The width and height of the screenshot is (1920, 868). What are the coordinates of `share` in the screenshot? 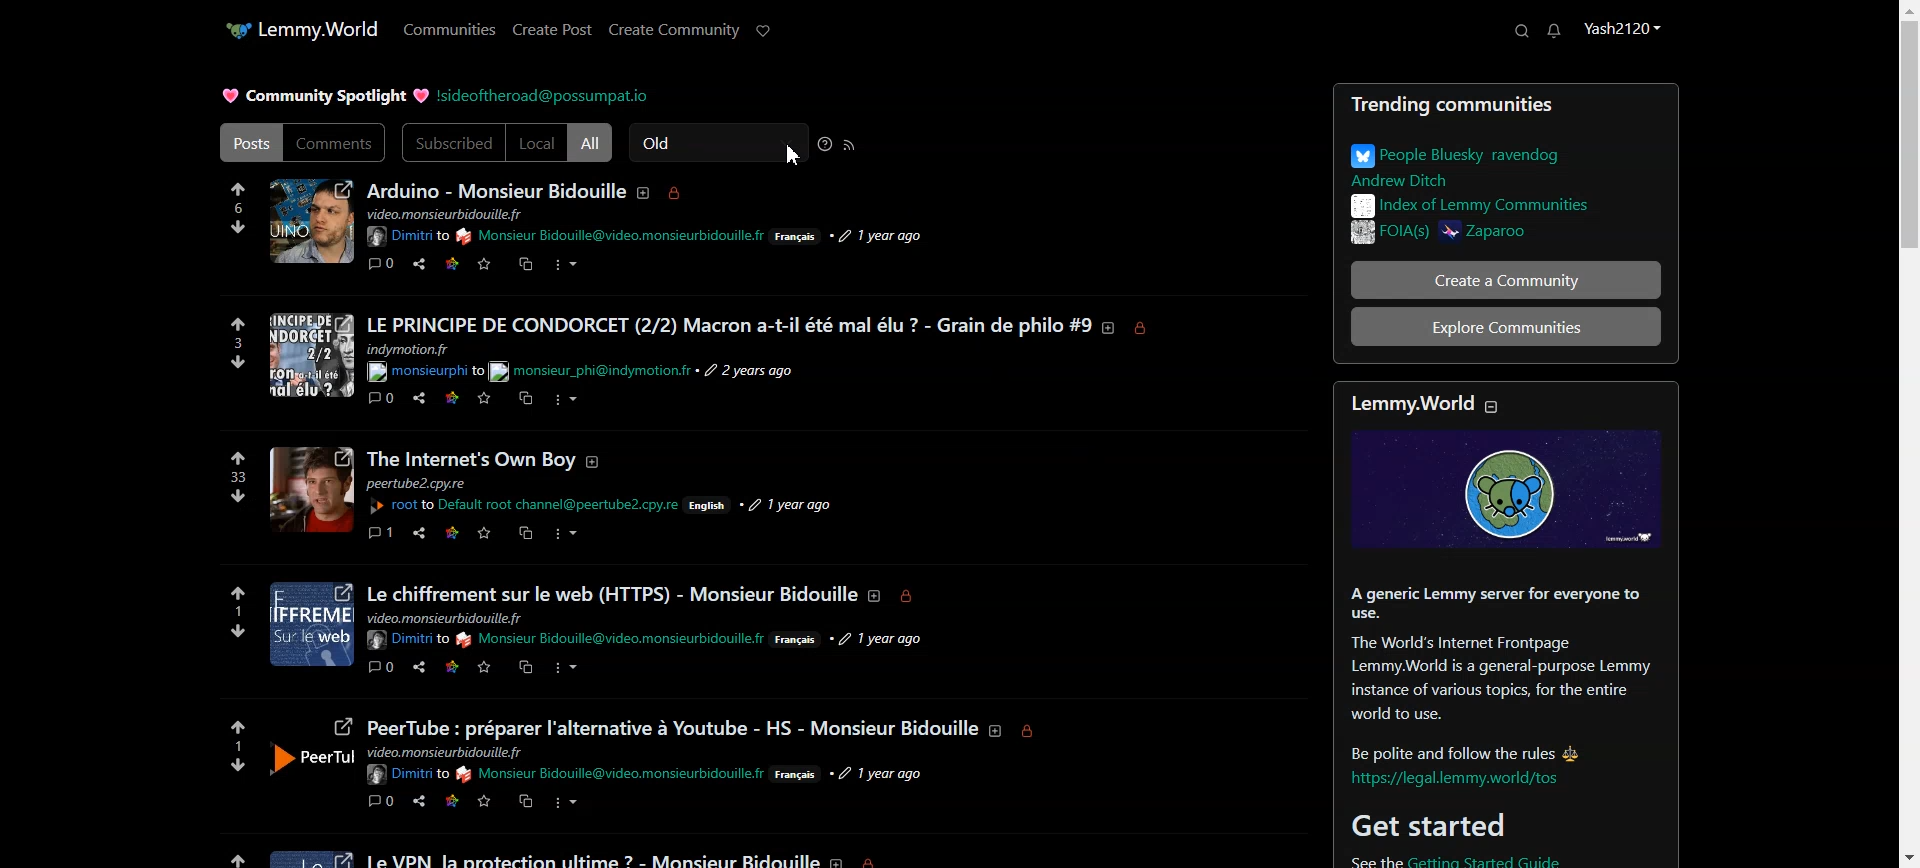 It's located at (421, 398).